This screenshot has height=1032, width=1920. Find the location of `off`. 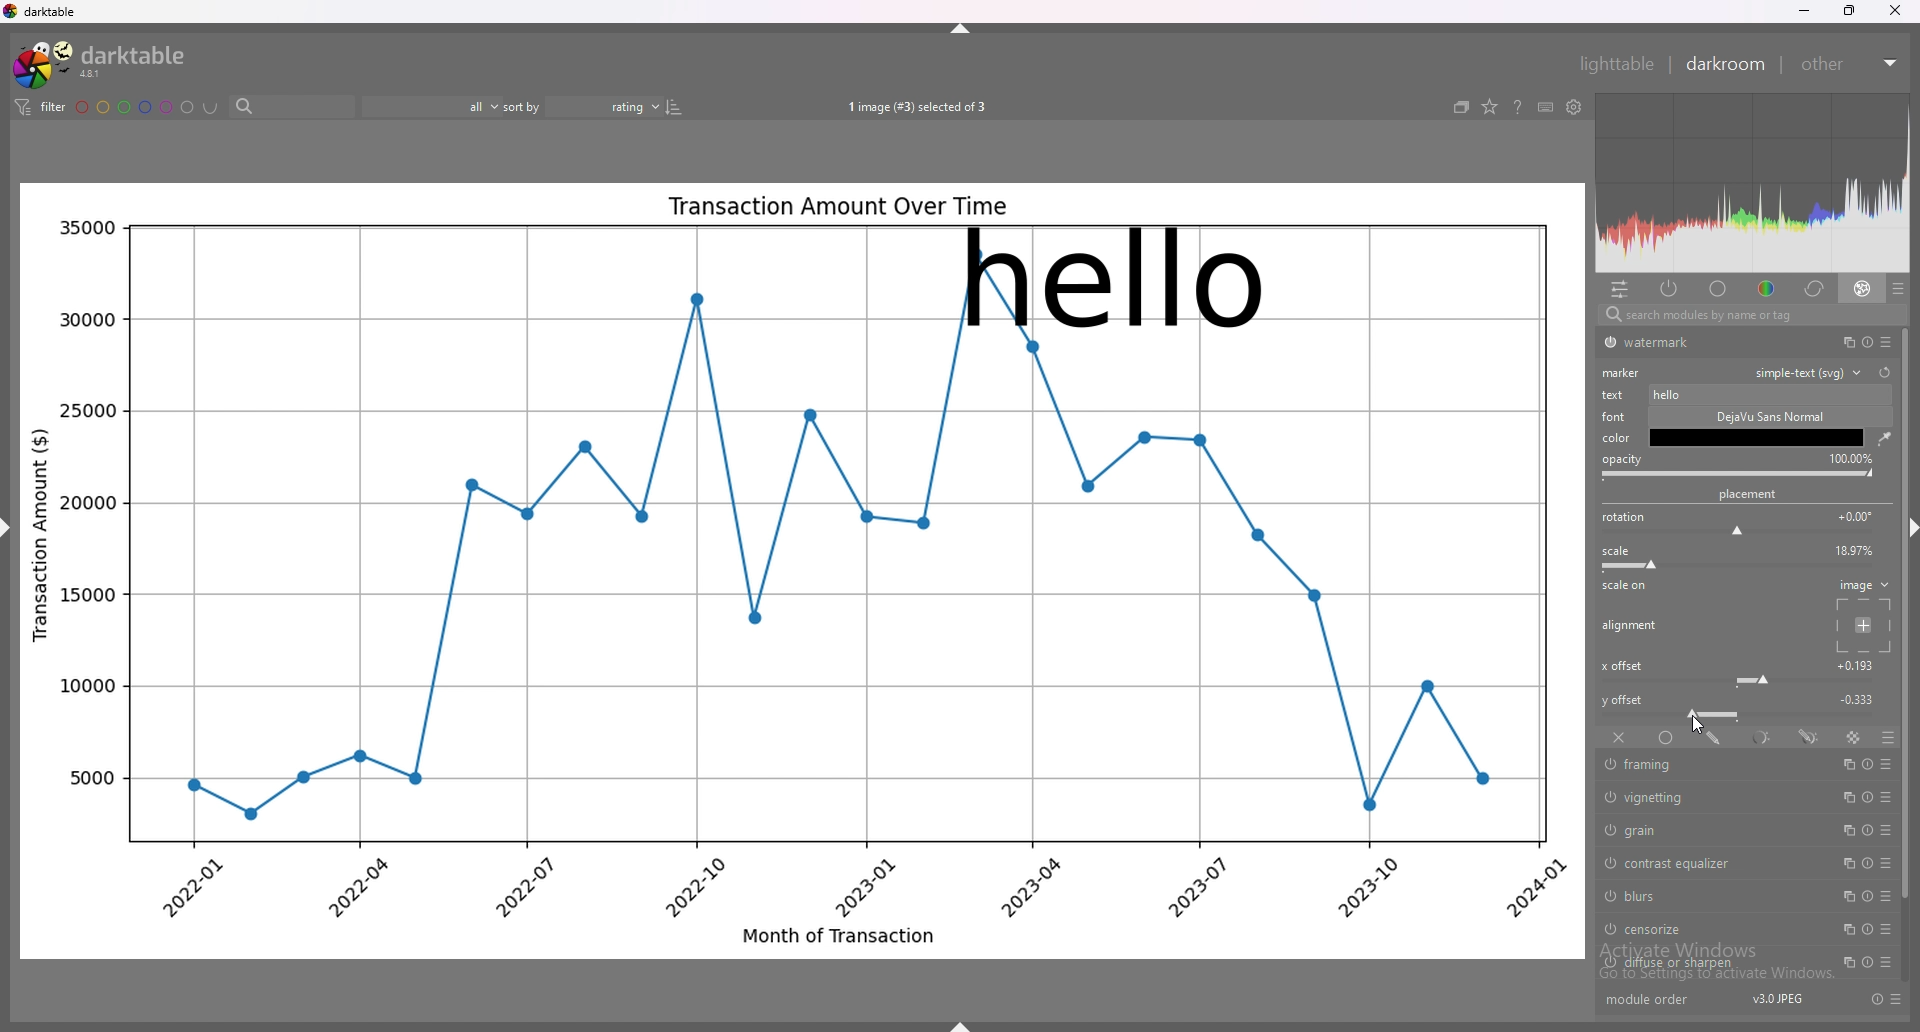

off is located at coordinates (1617, 739).